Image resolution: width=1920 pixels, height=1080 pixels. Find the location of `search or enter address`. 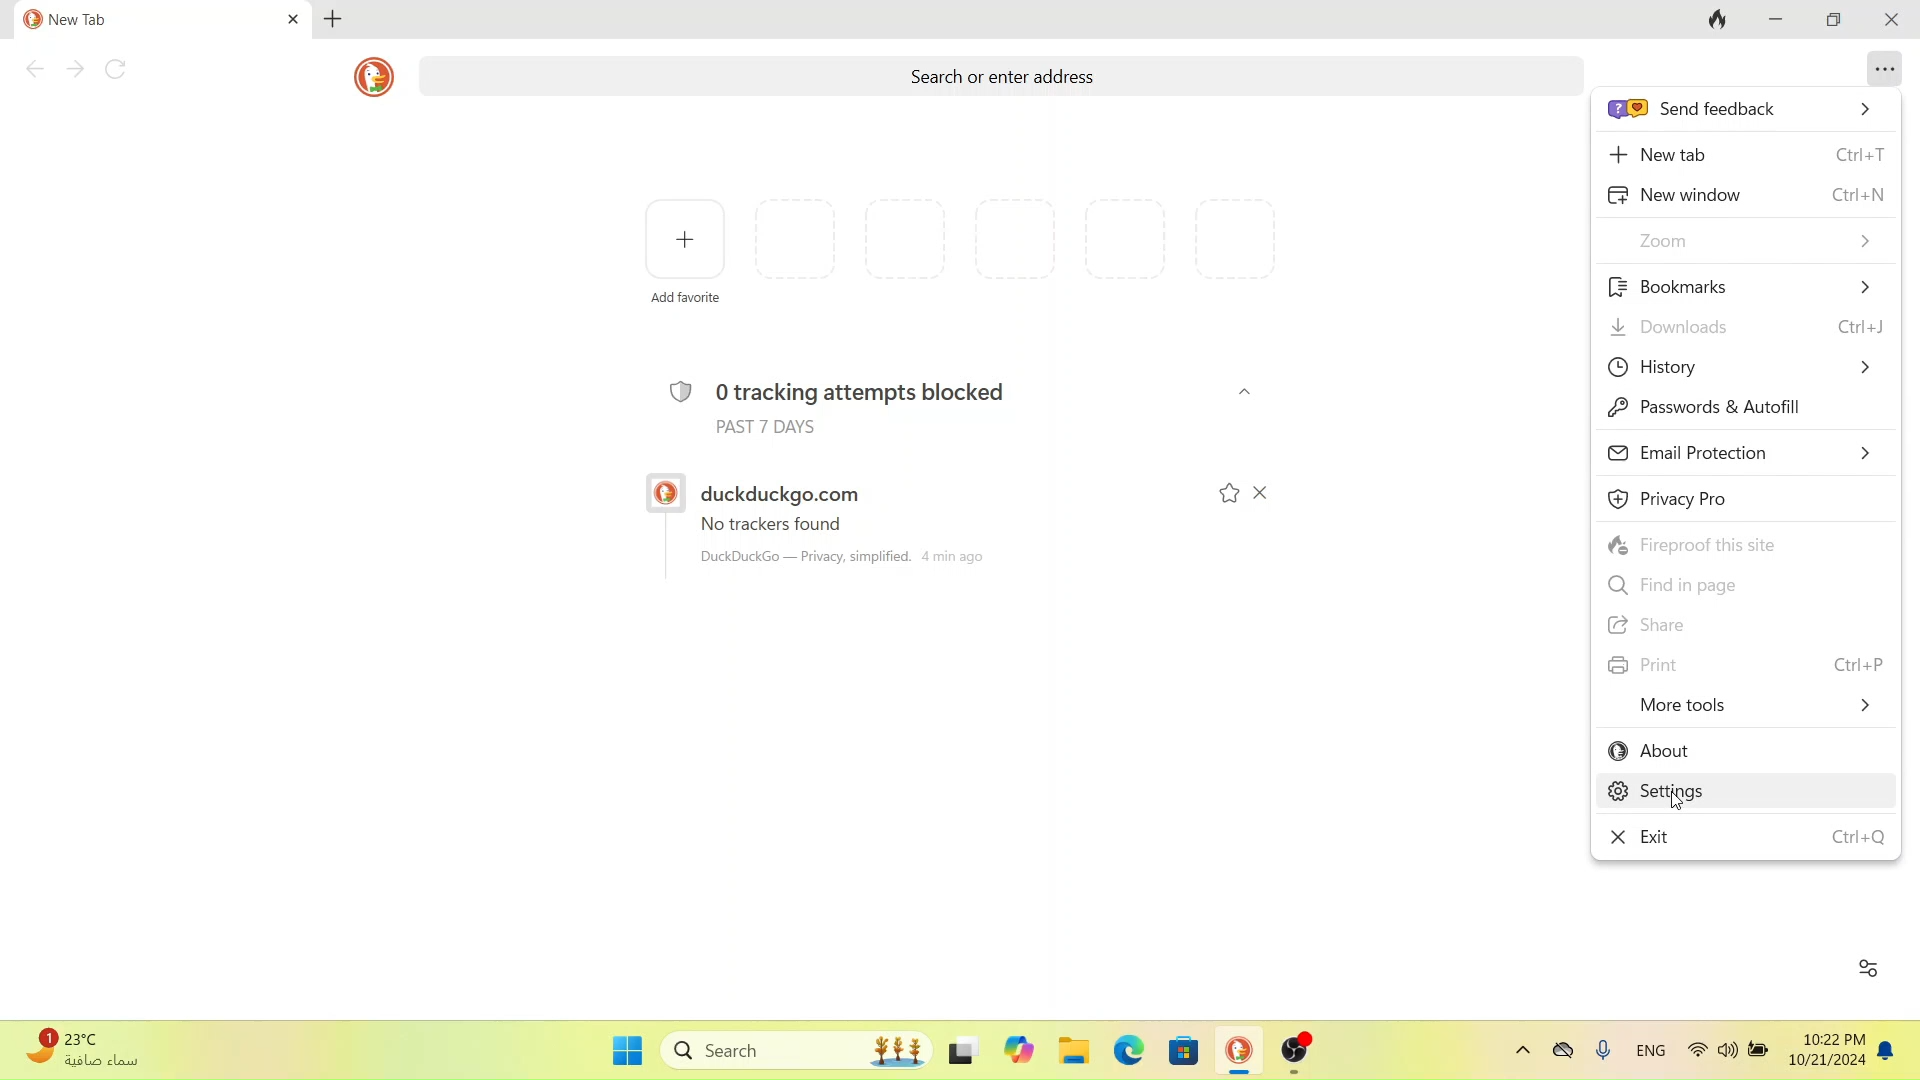

search or enter address is located at coordinates (968, 76).